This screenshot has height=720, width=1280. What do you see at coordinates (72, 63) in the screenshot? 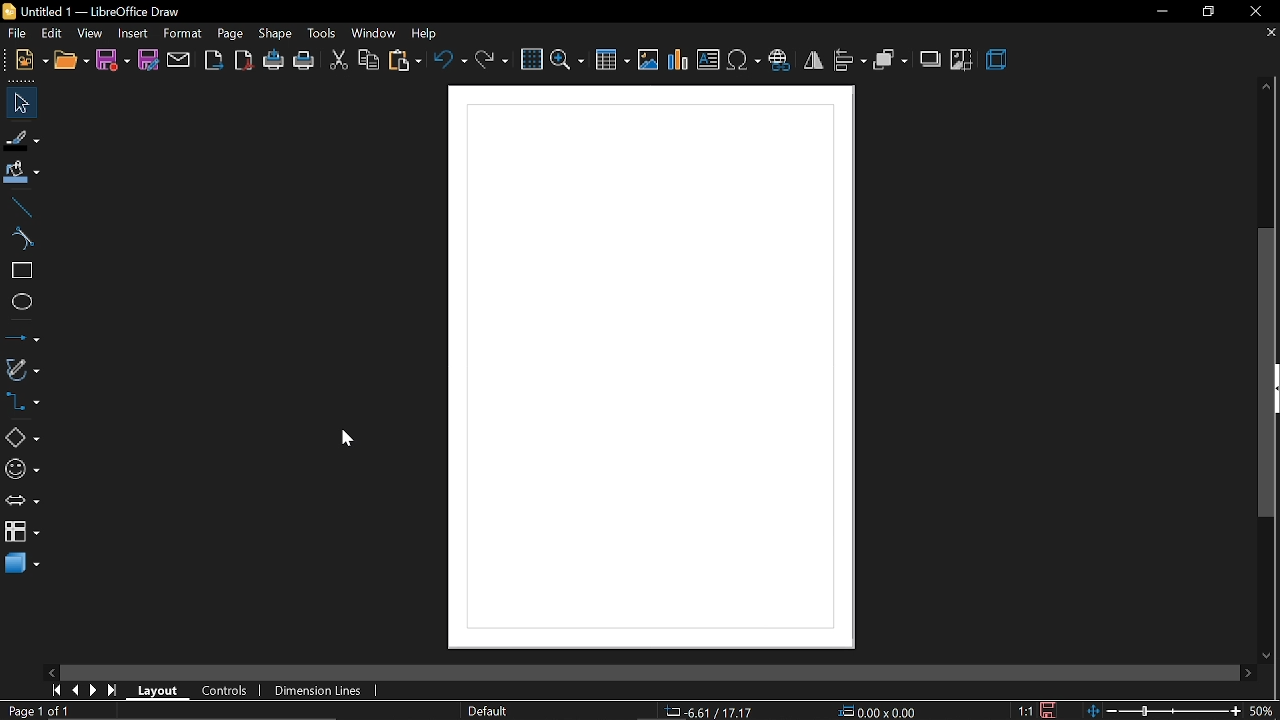
I see `open` at bounding box center [72, 63].